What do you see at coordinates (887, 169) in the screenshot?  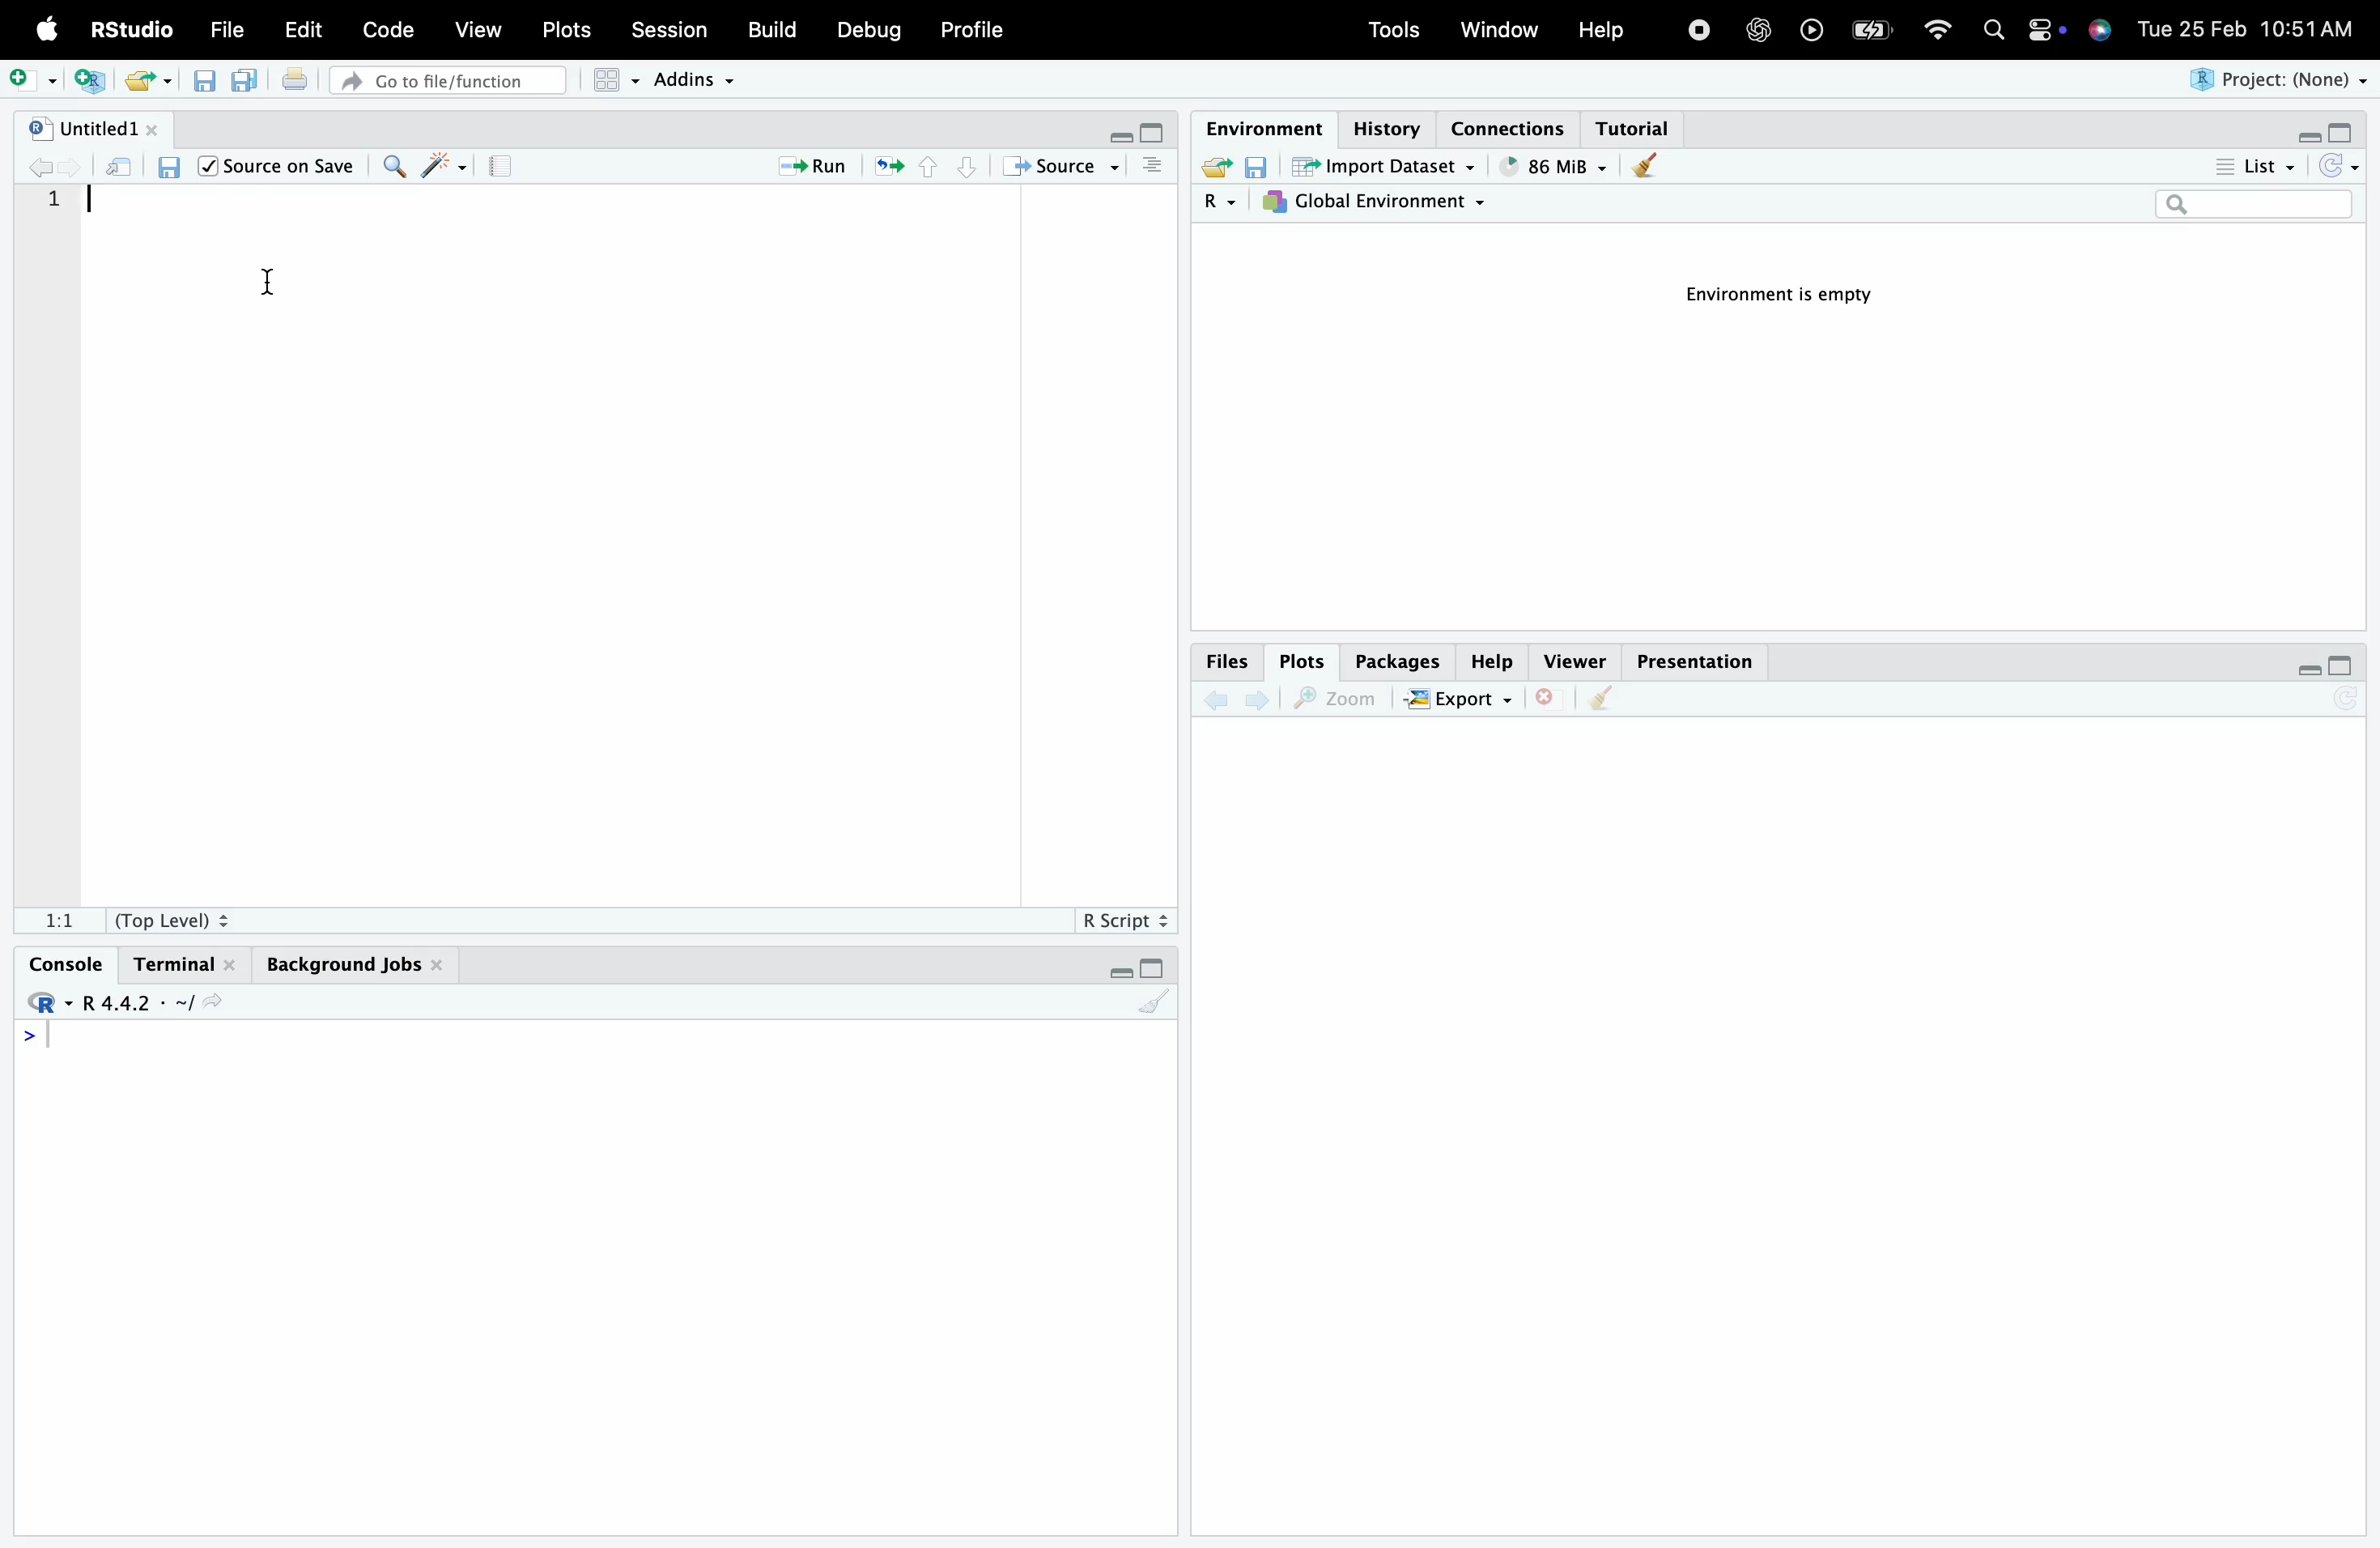 I see `refresh` at bounding box center [887, 169].